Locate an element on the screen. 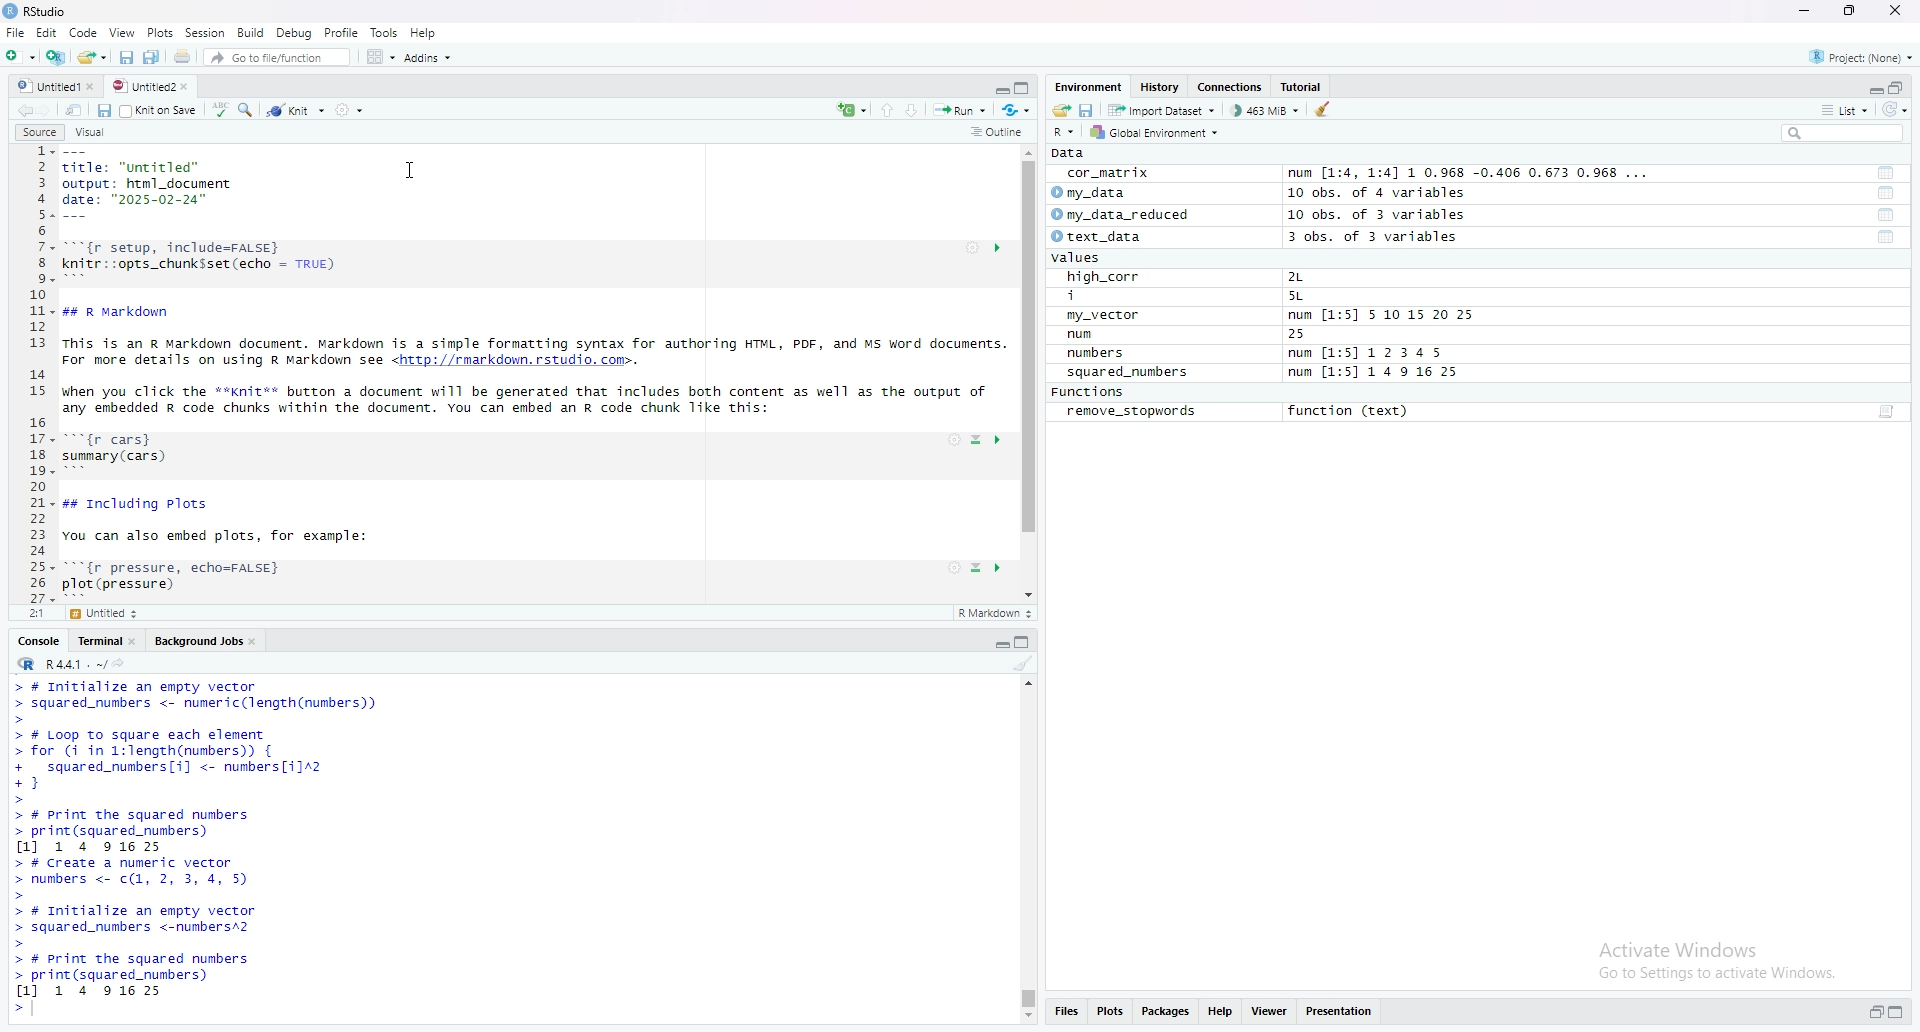 The image size is (1920, 1032). R is located at coordinates (1059, 133).